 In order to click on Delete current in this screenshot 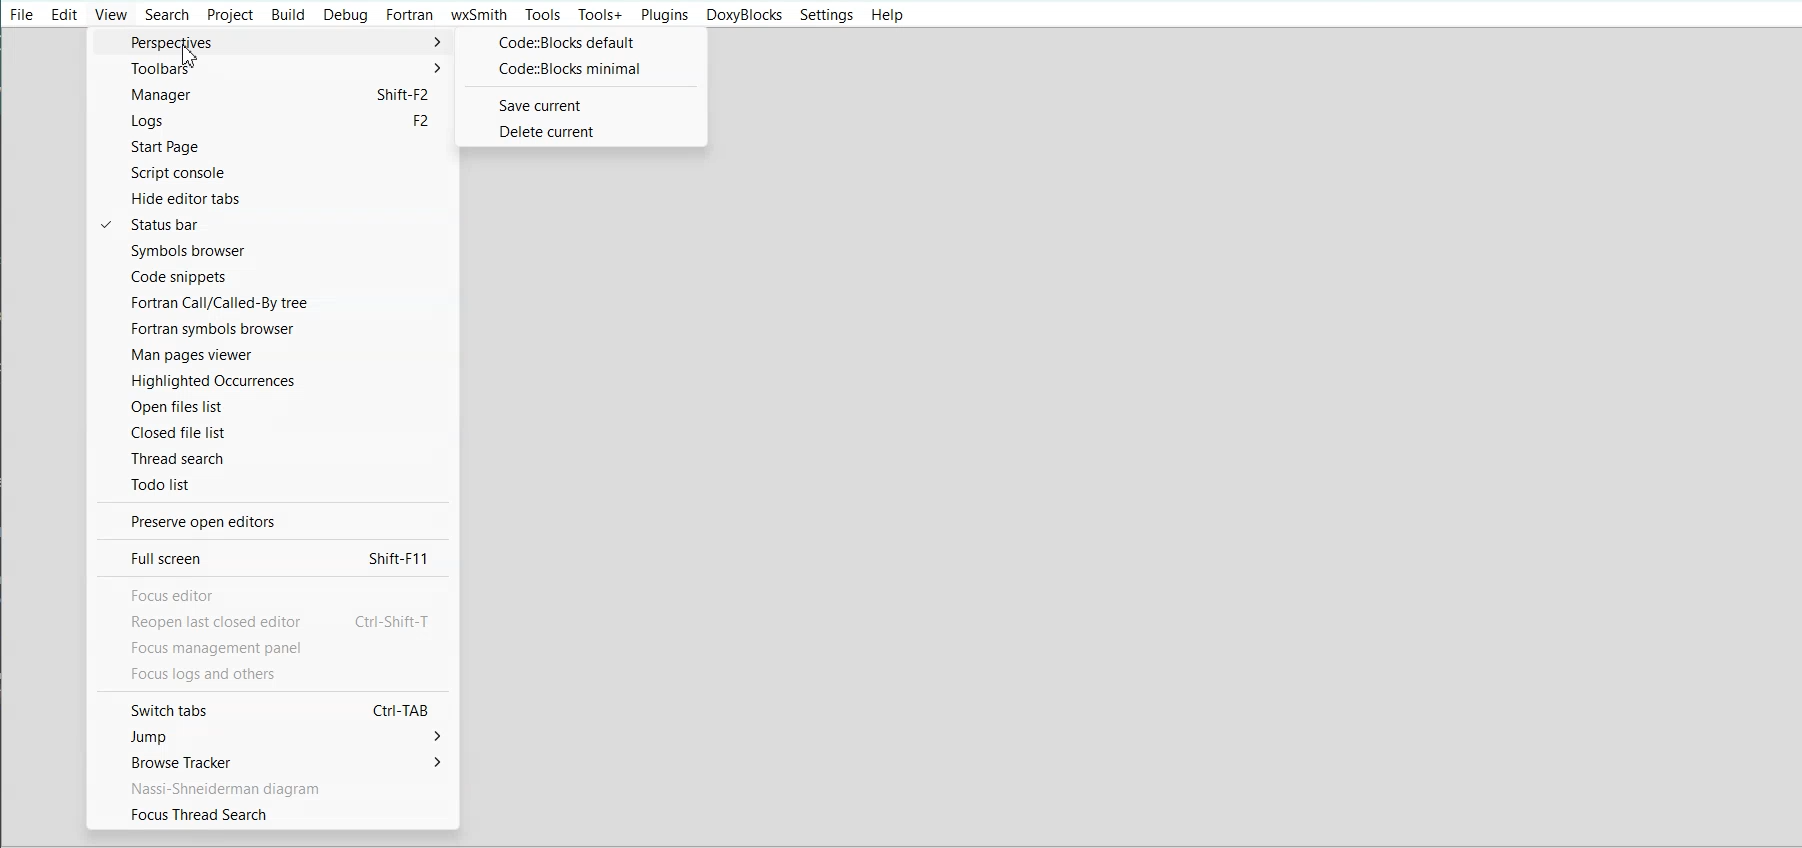, I will do `click(584, 133)`.